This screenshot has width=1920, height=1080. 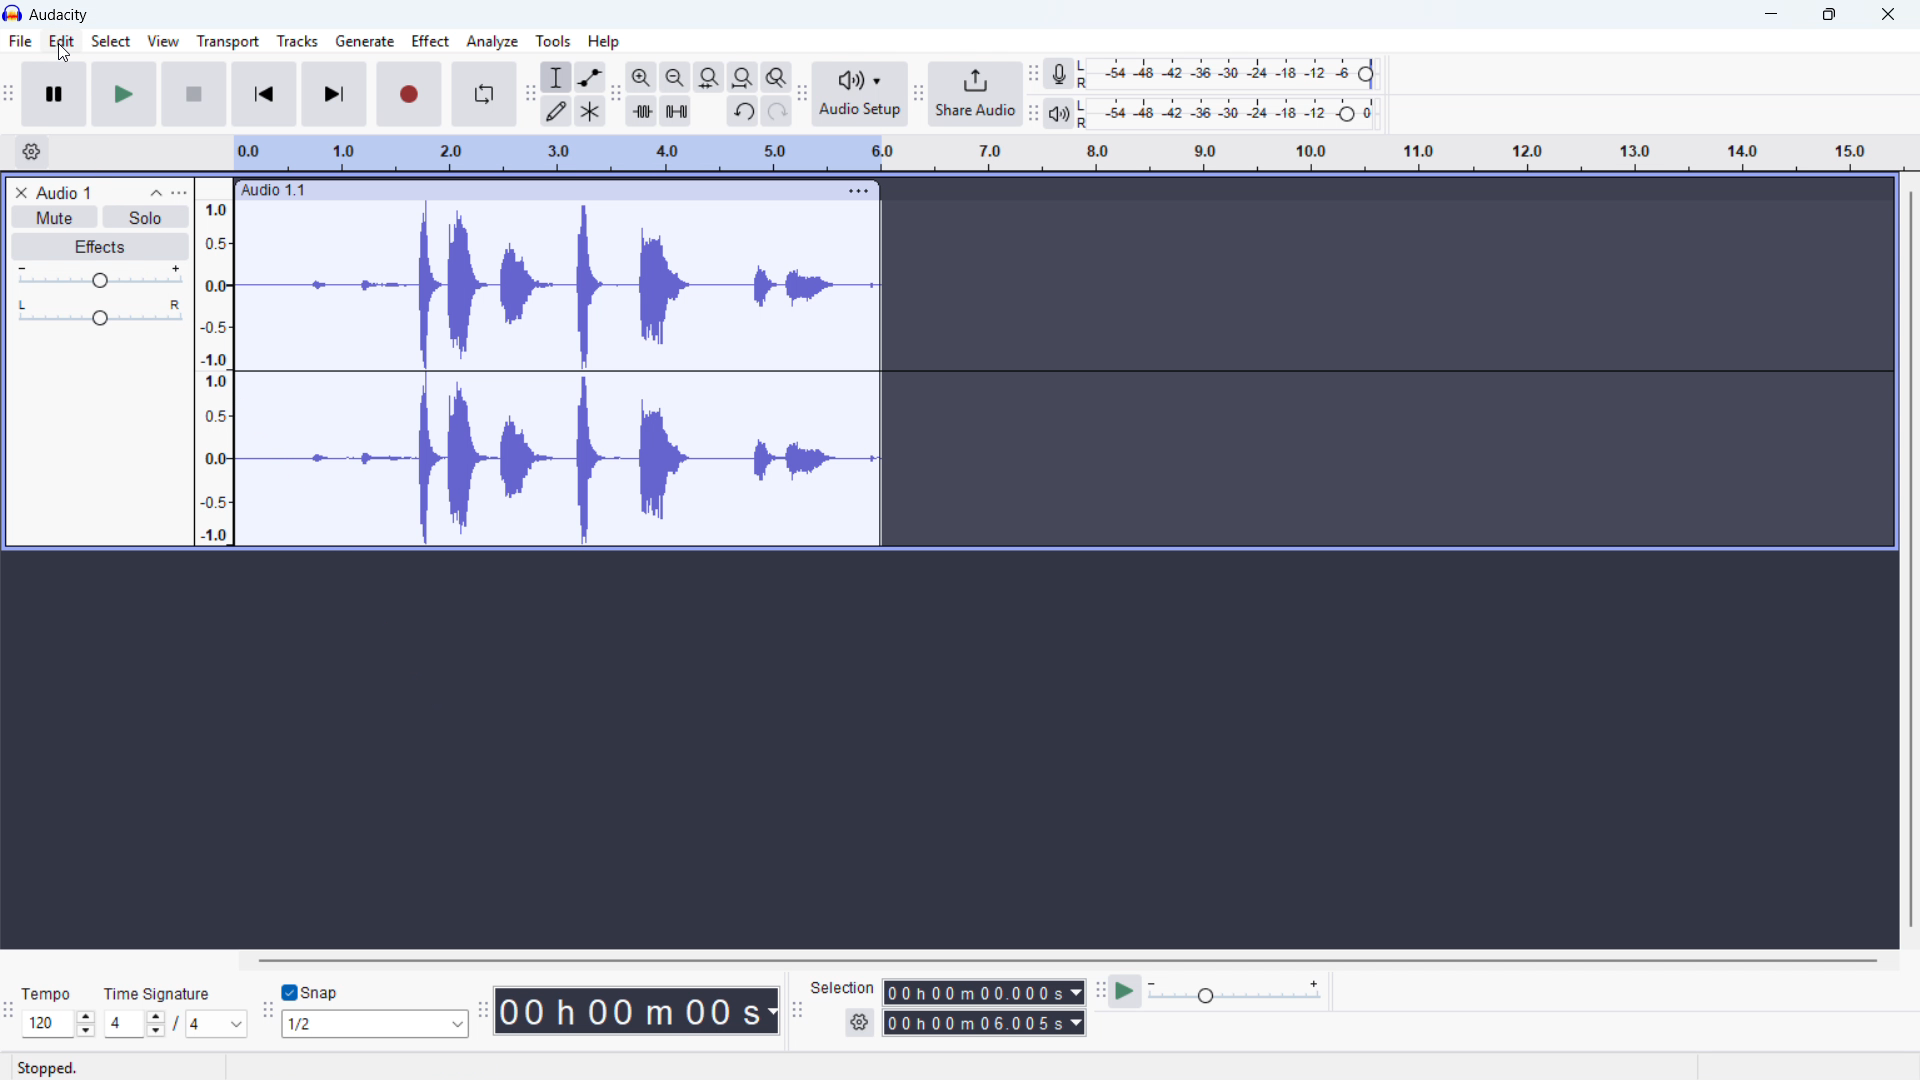 I want to click on share audio toolbar, so click(x=919, y=94).